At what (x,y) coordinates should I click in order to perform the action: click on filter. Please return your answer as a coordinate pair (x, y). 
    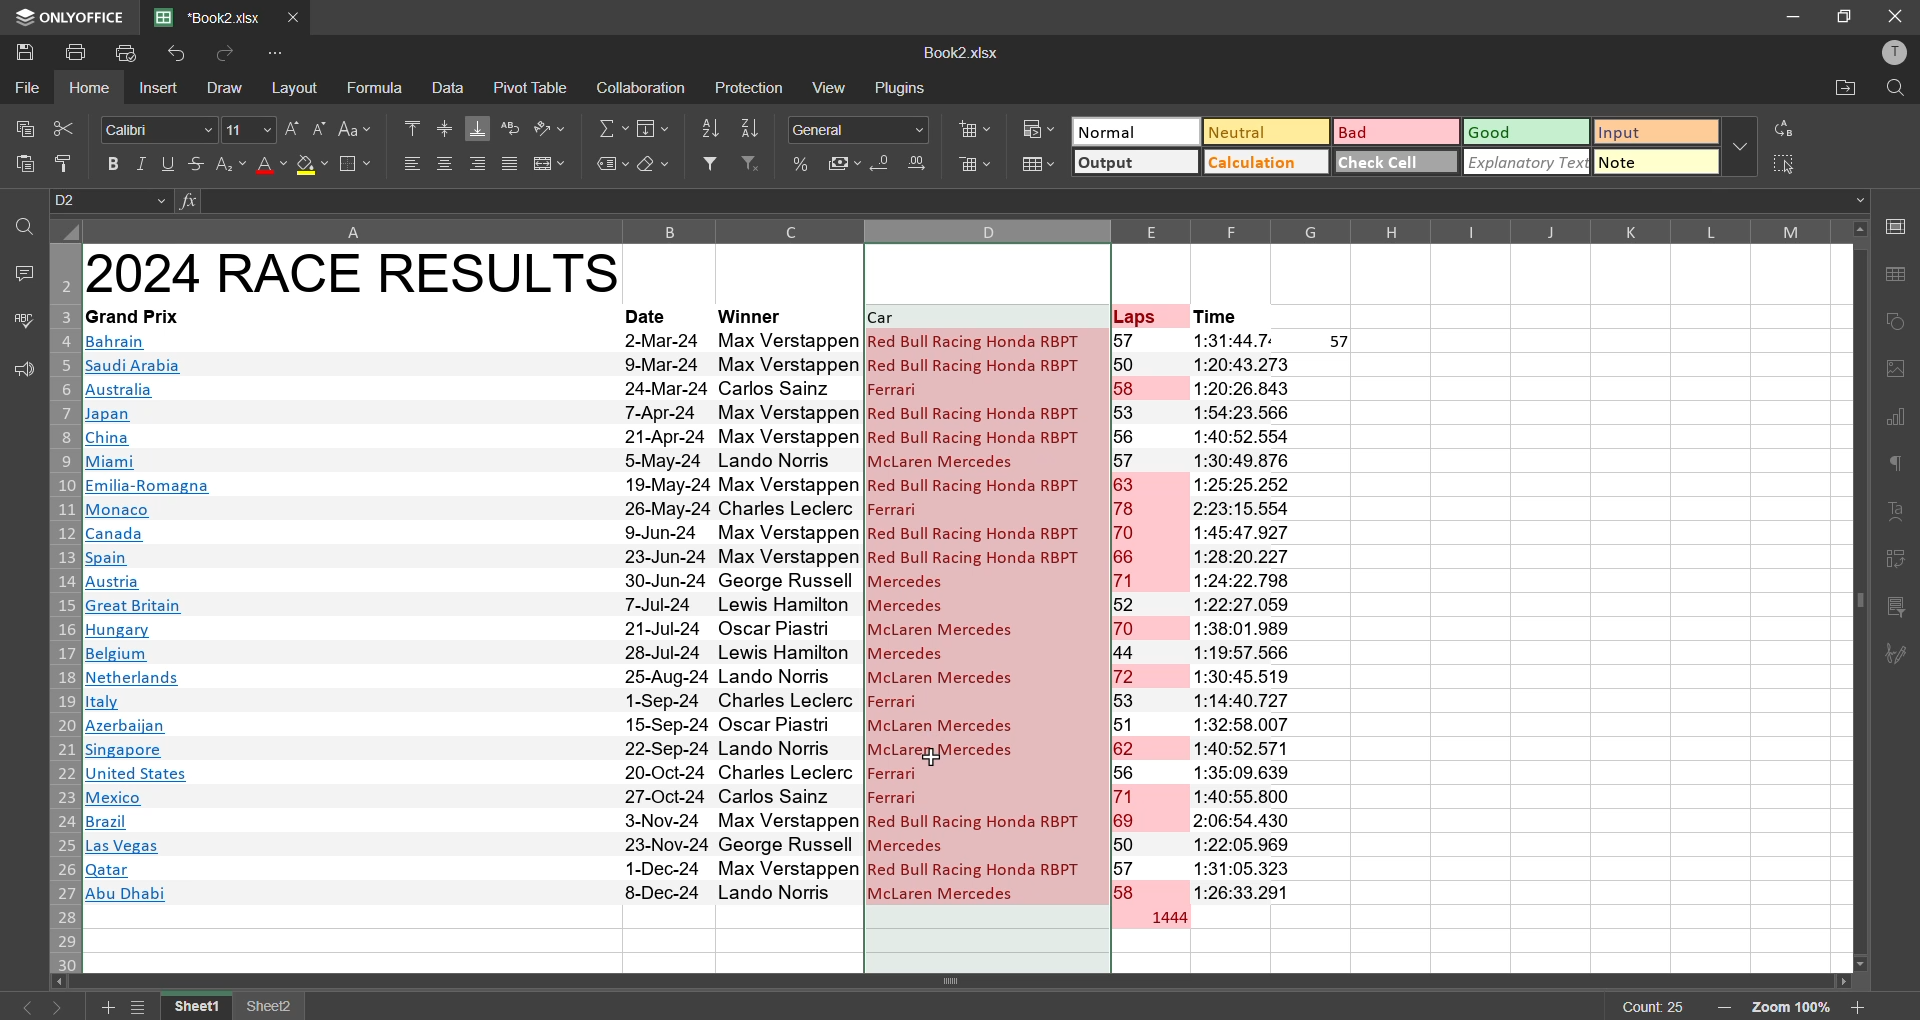
    Looking at the image, I should click on (710, 163).